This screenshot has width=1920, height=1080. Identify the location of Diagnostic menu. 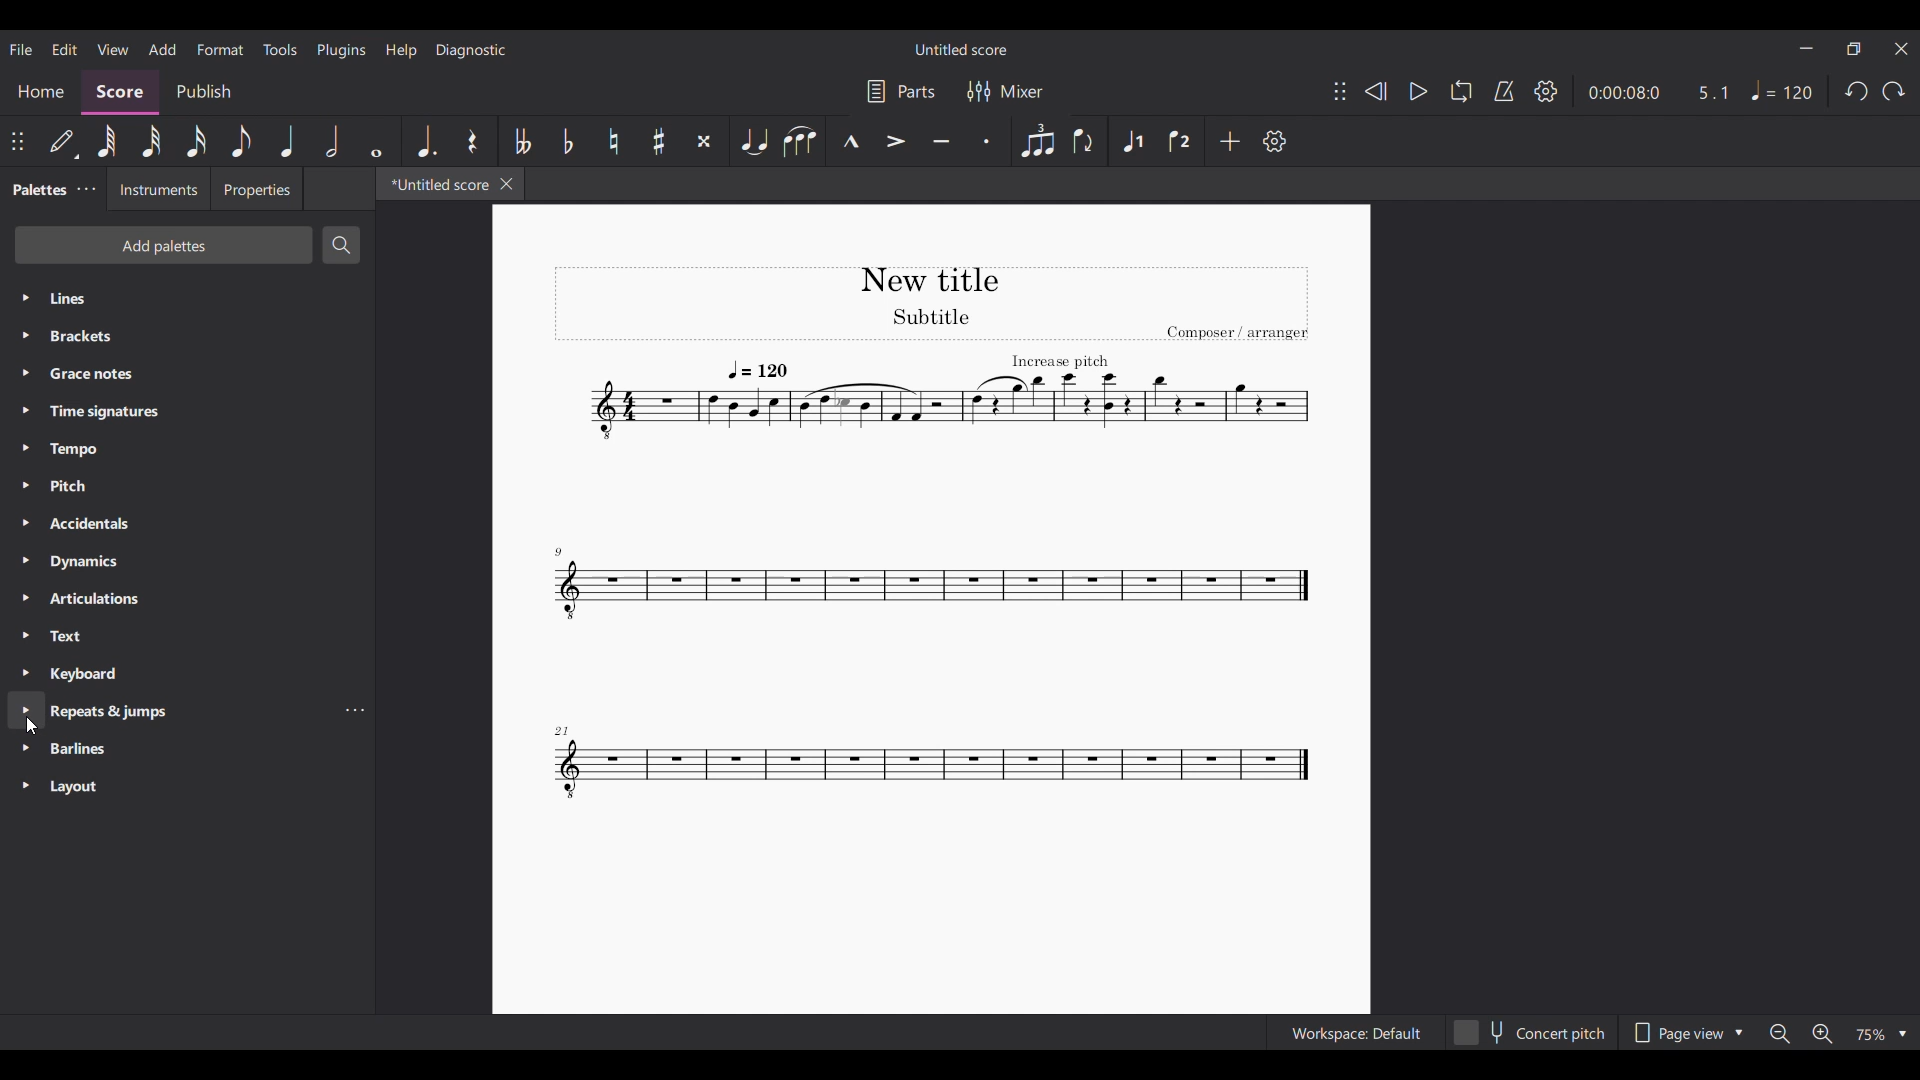
(471, 51).